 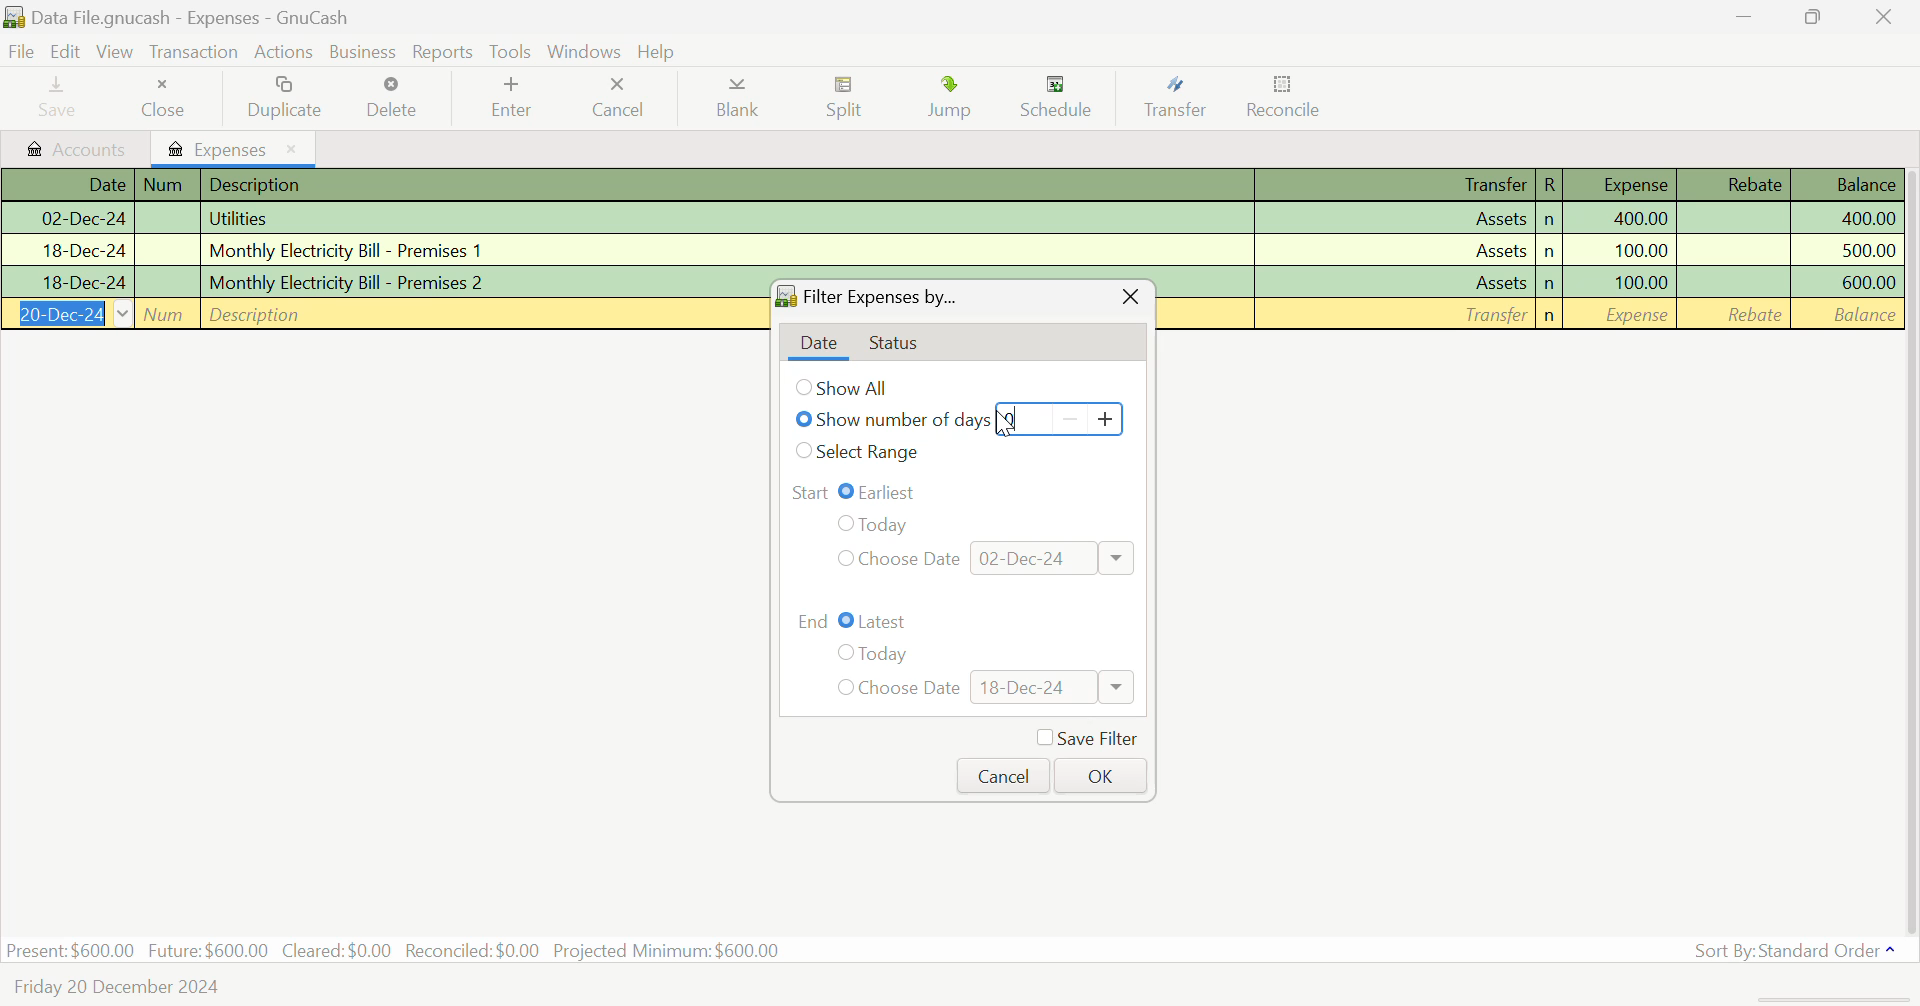 I want to click on Expenses Tab Open, so click(x=235, y=147).